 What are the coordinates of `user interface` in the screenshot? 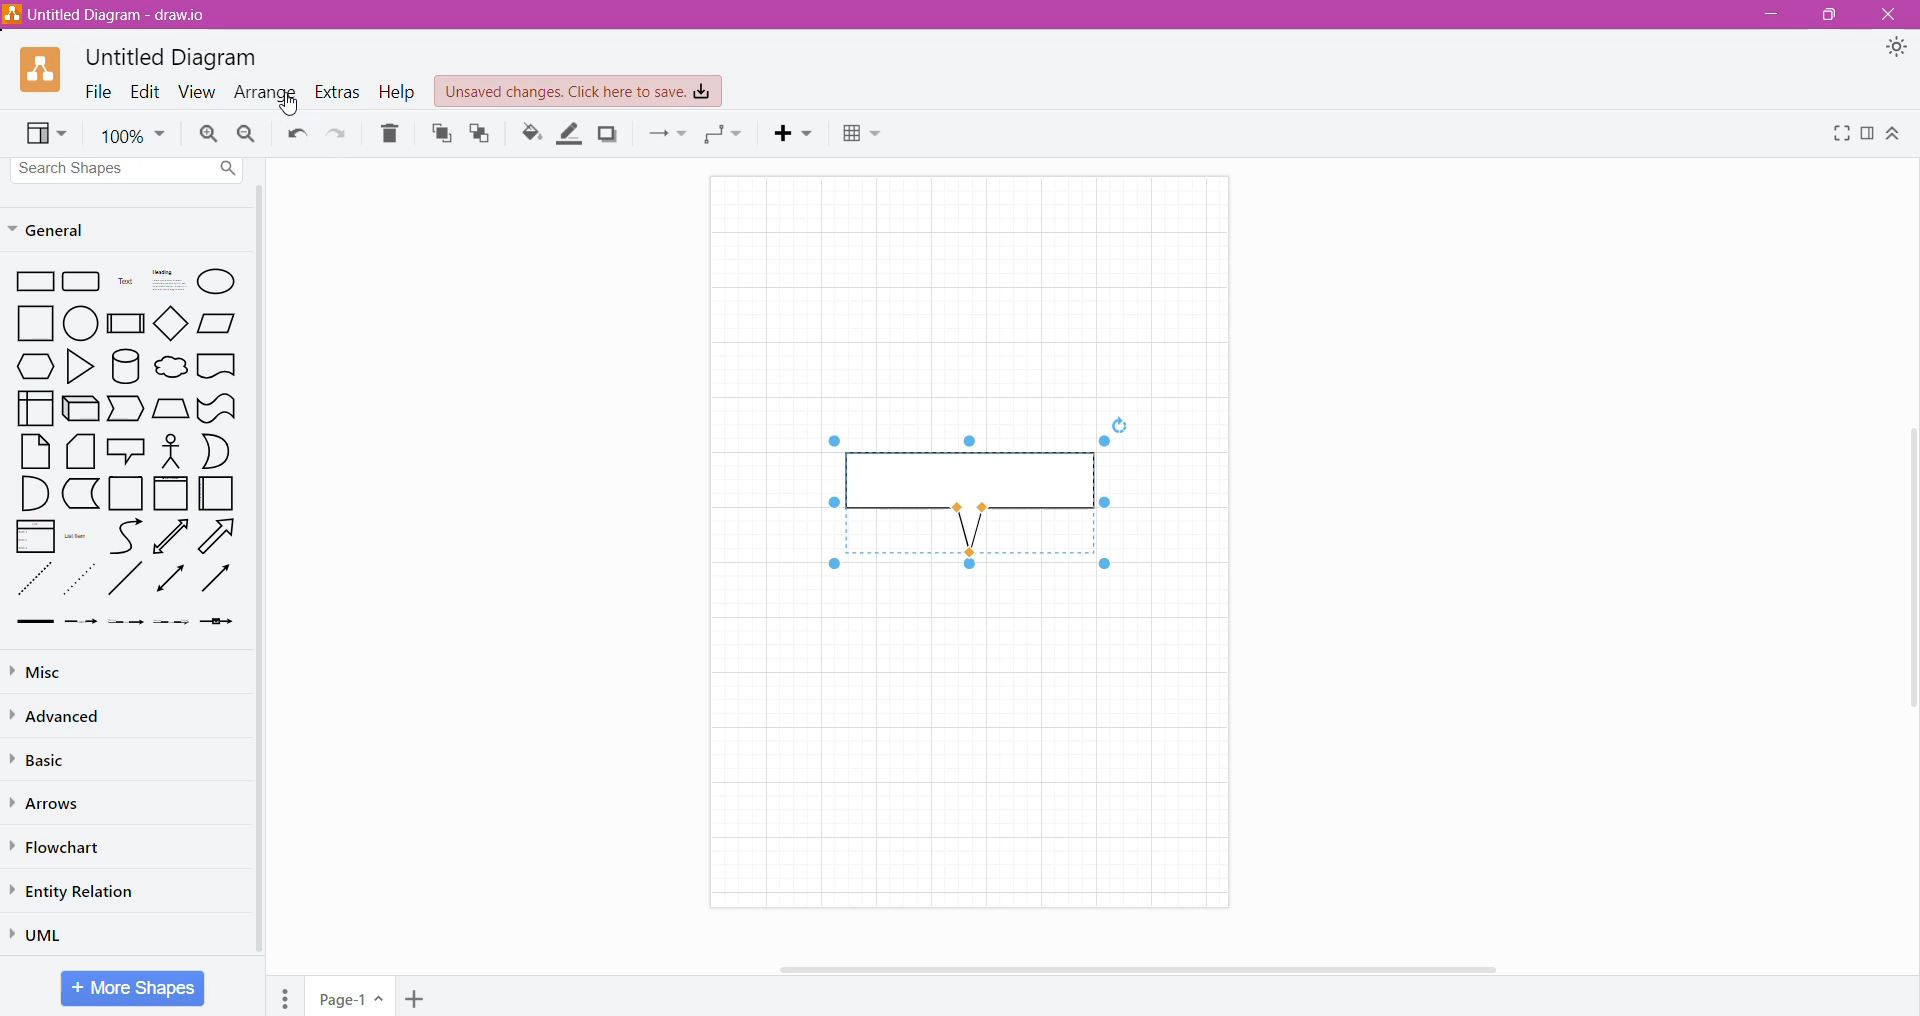 It's located at (35, 408).